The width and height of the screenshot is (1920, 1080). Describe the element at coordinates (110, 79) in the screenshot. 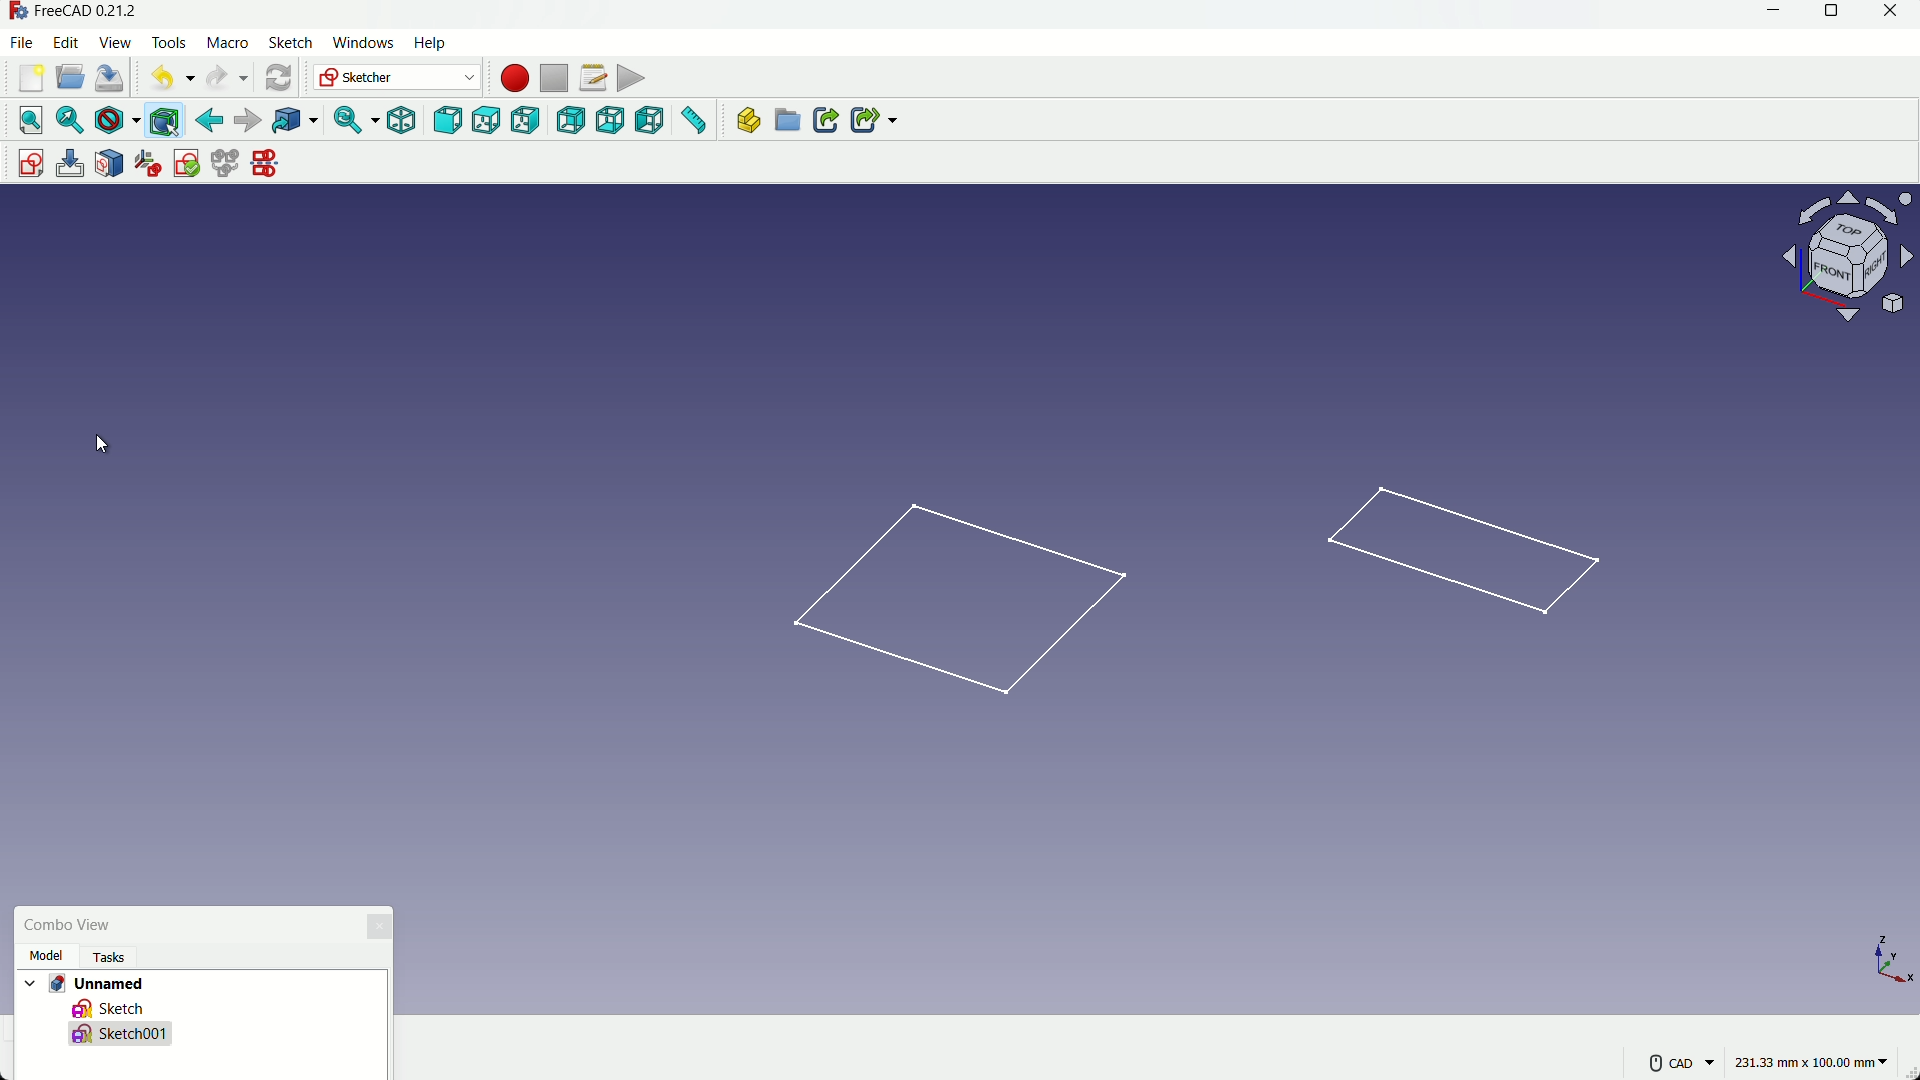

I see `save file` at that location.